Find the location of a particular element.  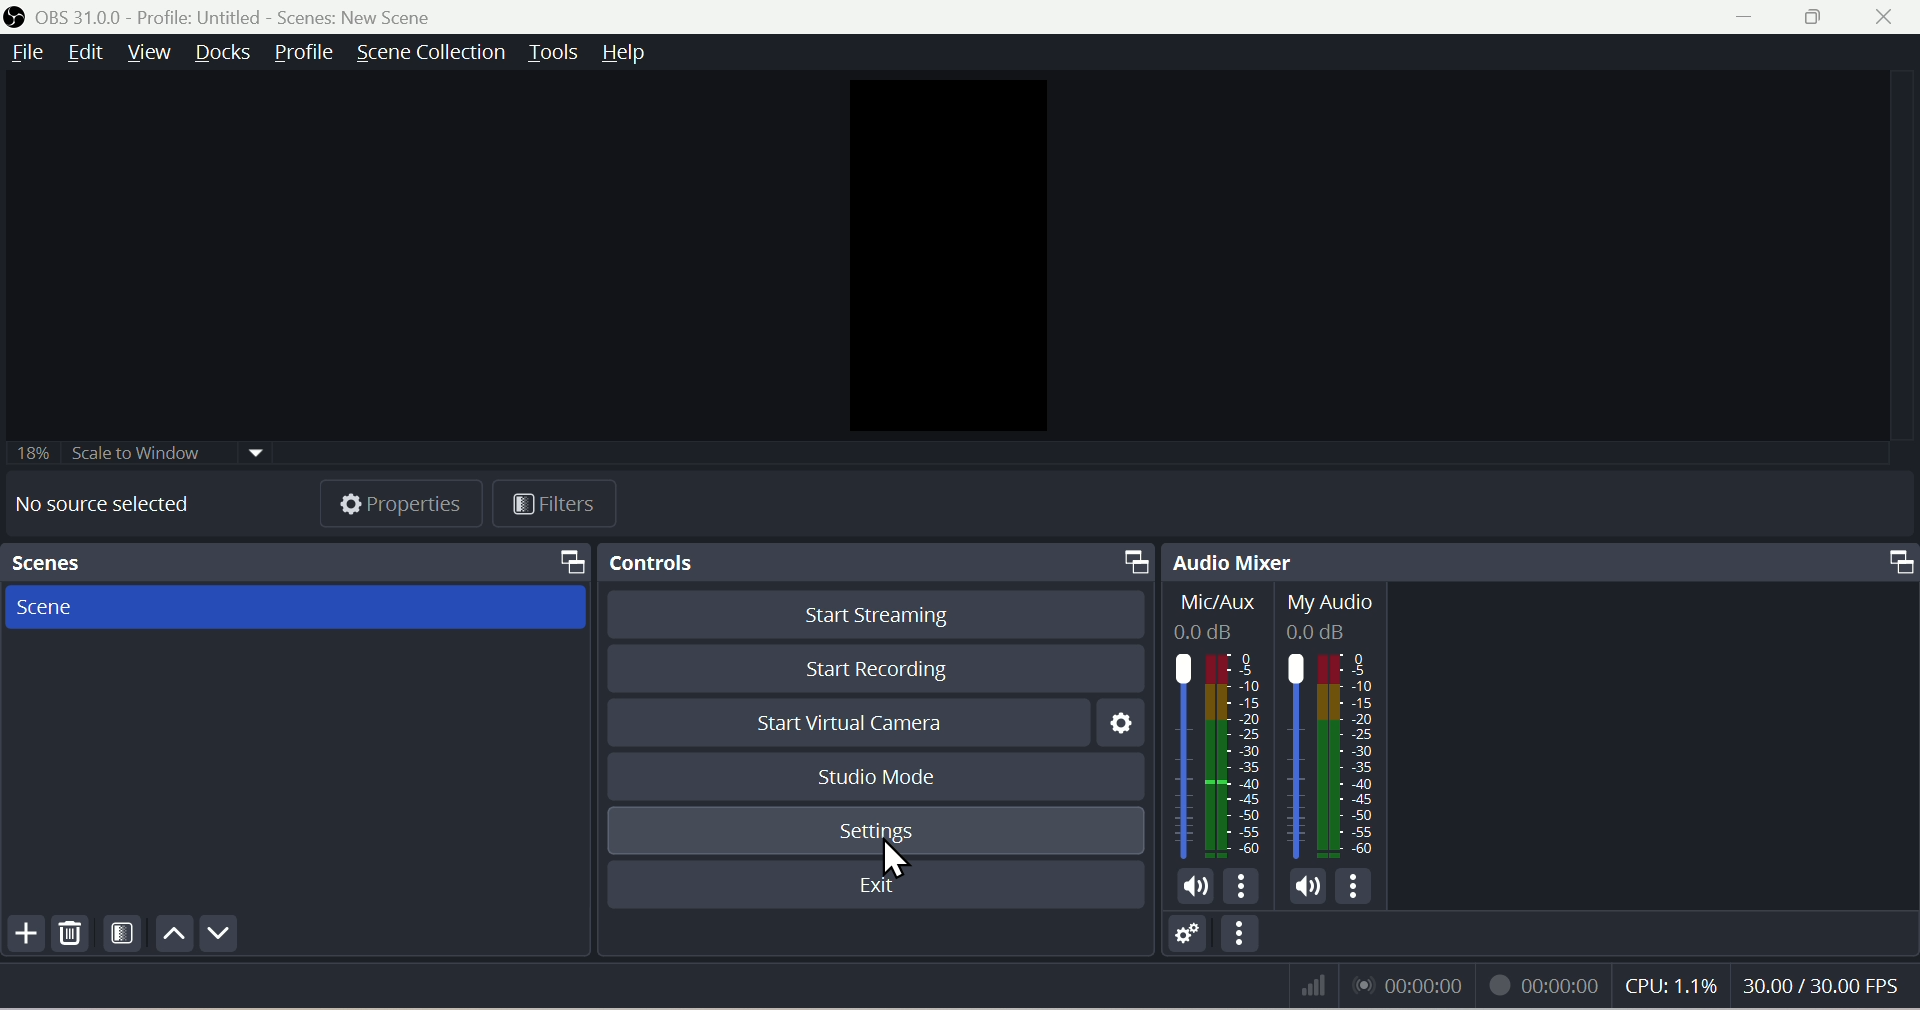

View is located at coordinates (154, 59).